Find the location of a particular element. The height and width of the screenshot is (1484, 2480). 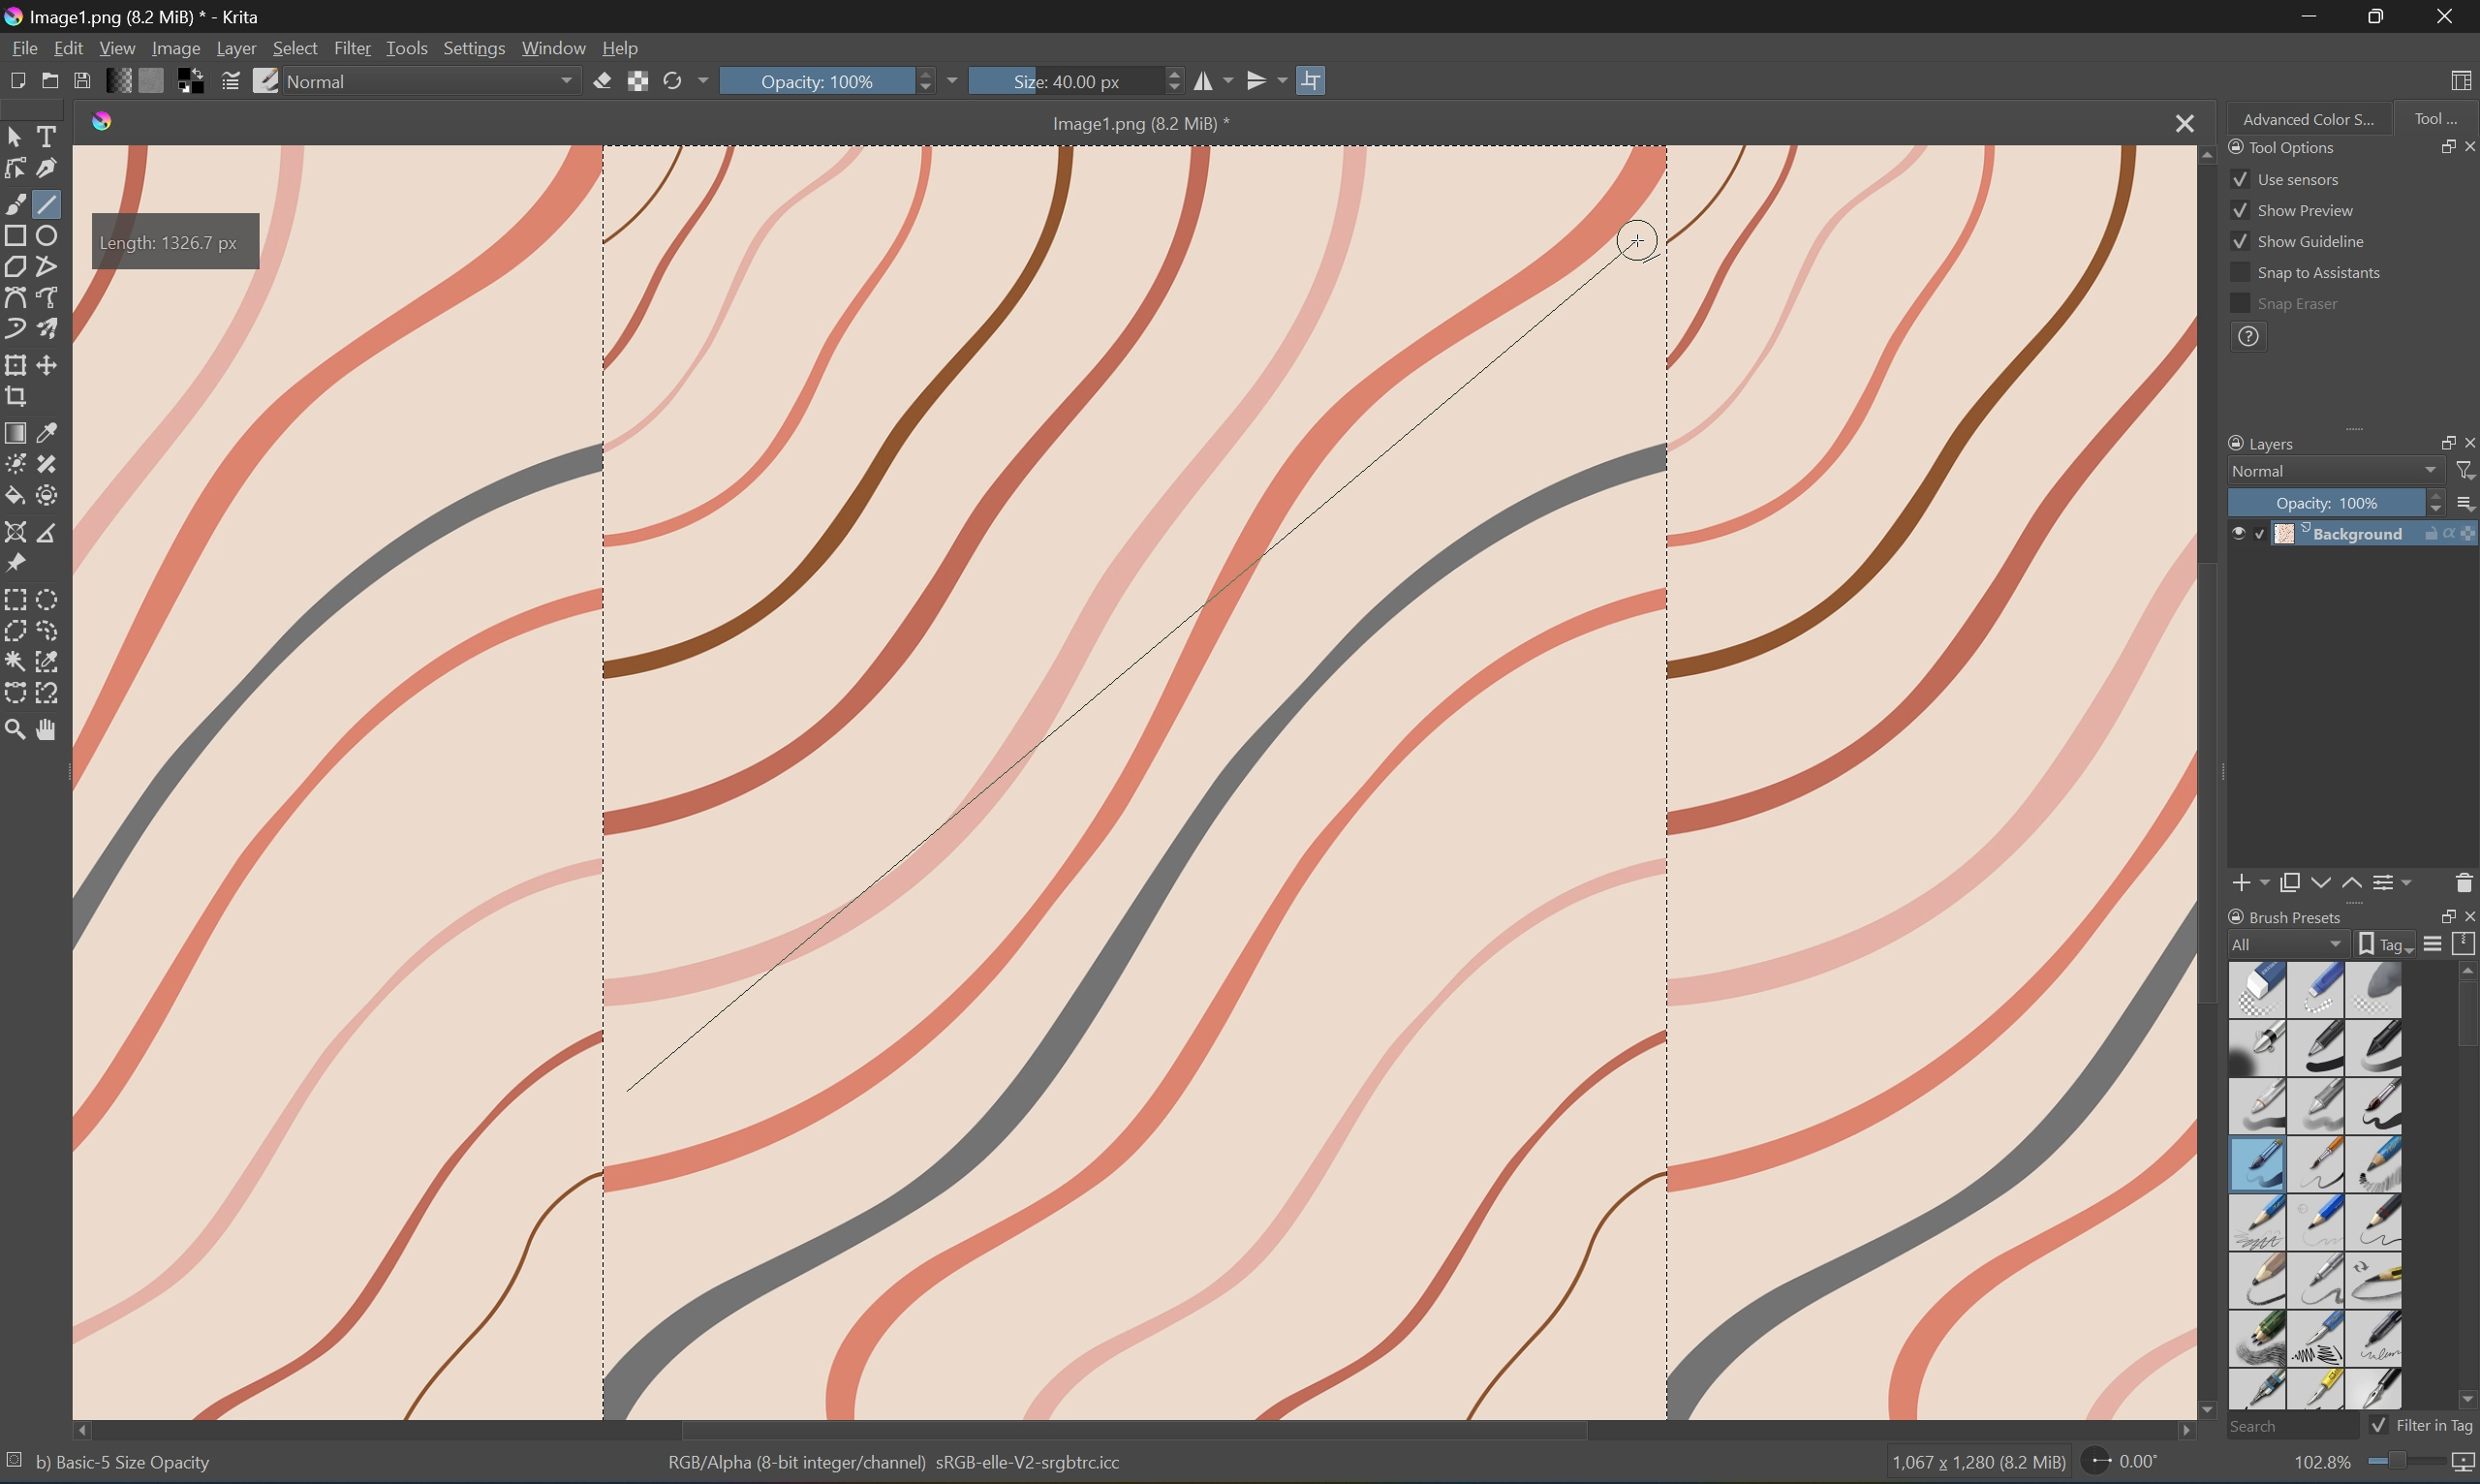

Swap foreground and background colors to black and white is located at coordinates (192, 82).